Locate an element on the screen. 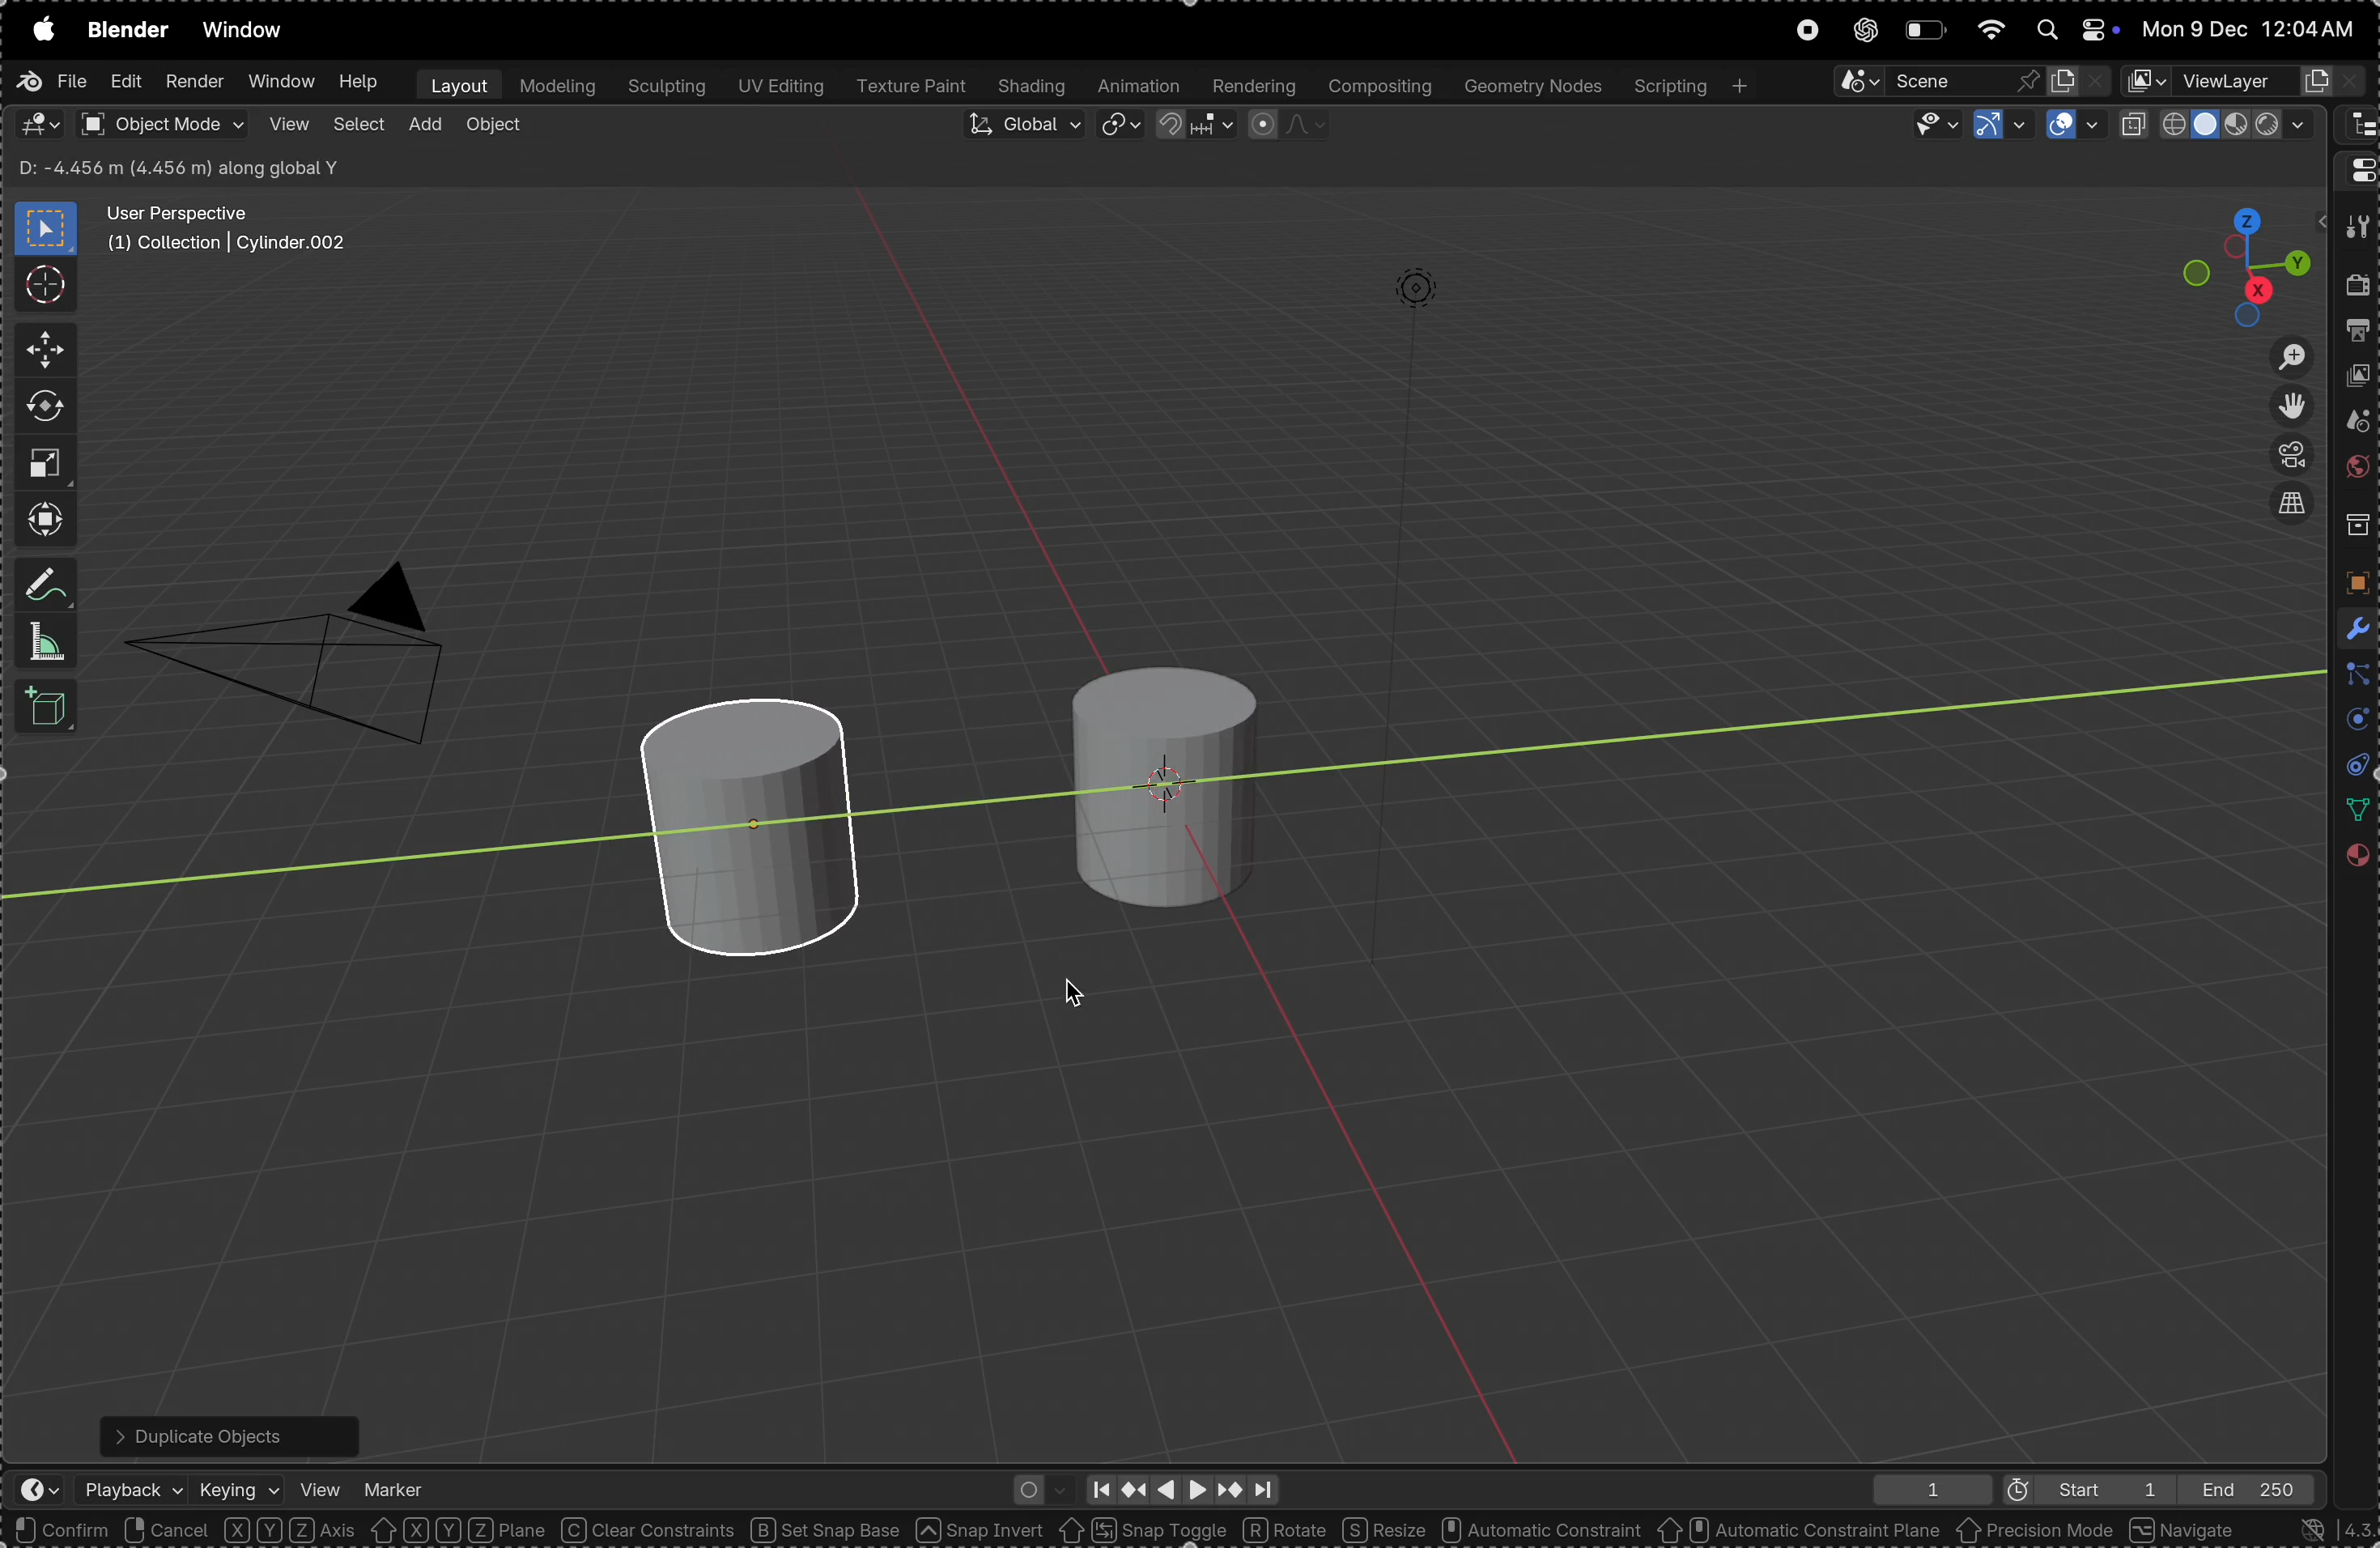 The image size is (2380, 1548). User perspective is located at coordinates (230, 229).